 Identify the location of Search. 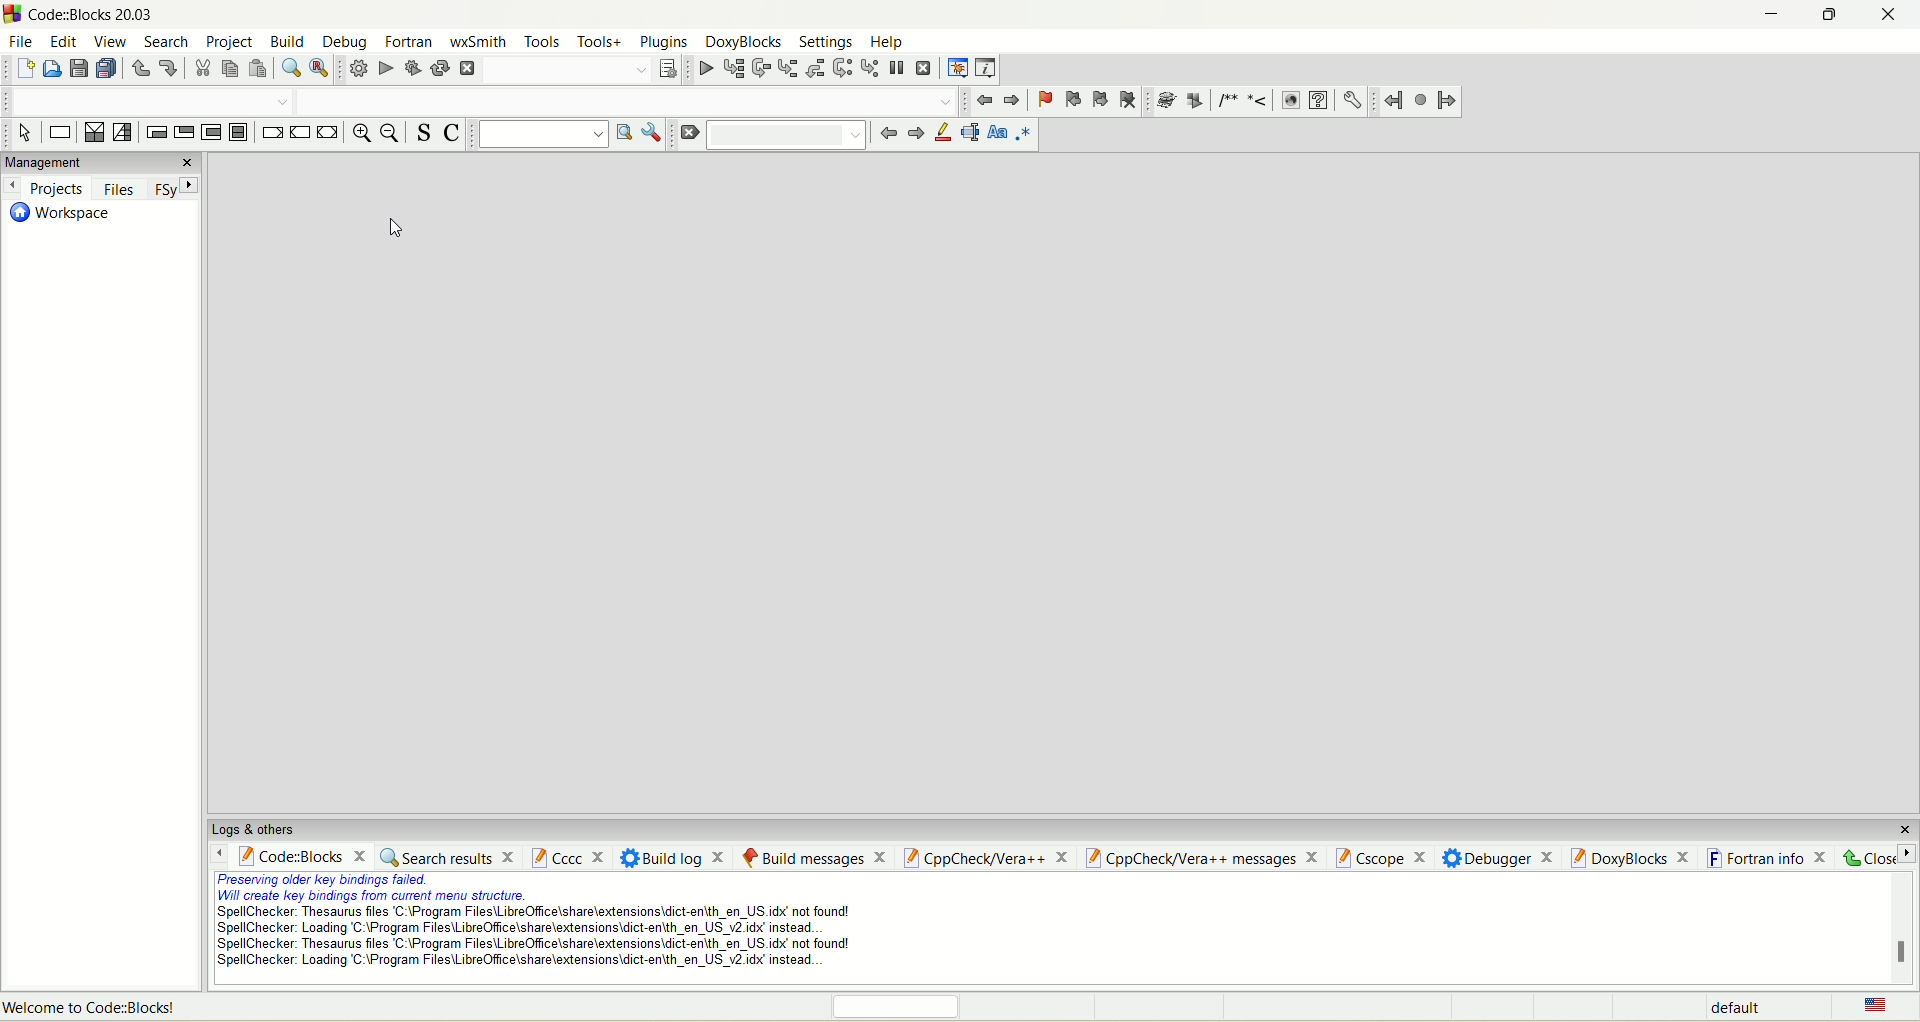
(793, 135).